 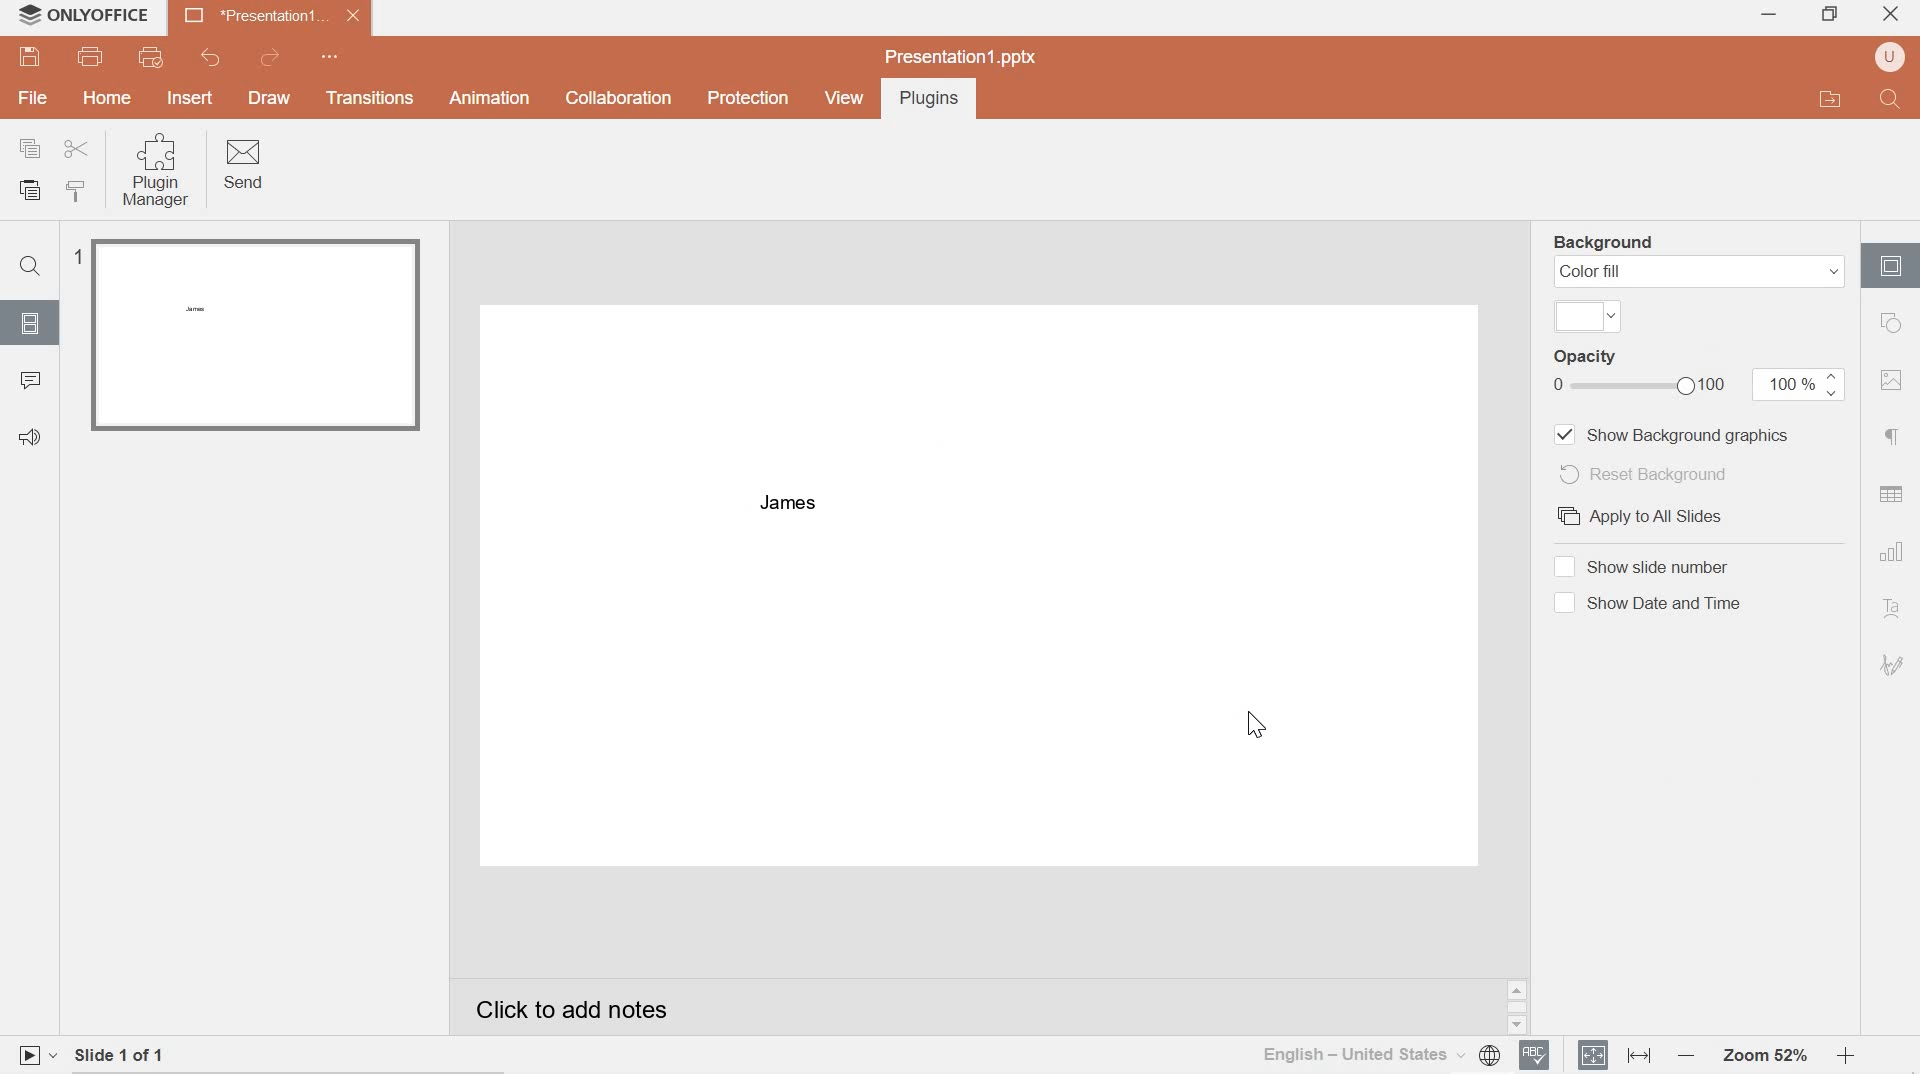 What do you see at coordinates (34, 100) in the screenshot?
I see `file` at bounding box center [34, 100].